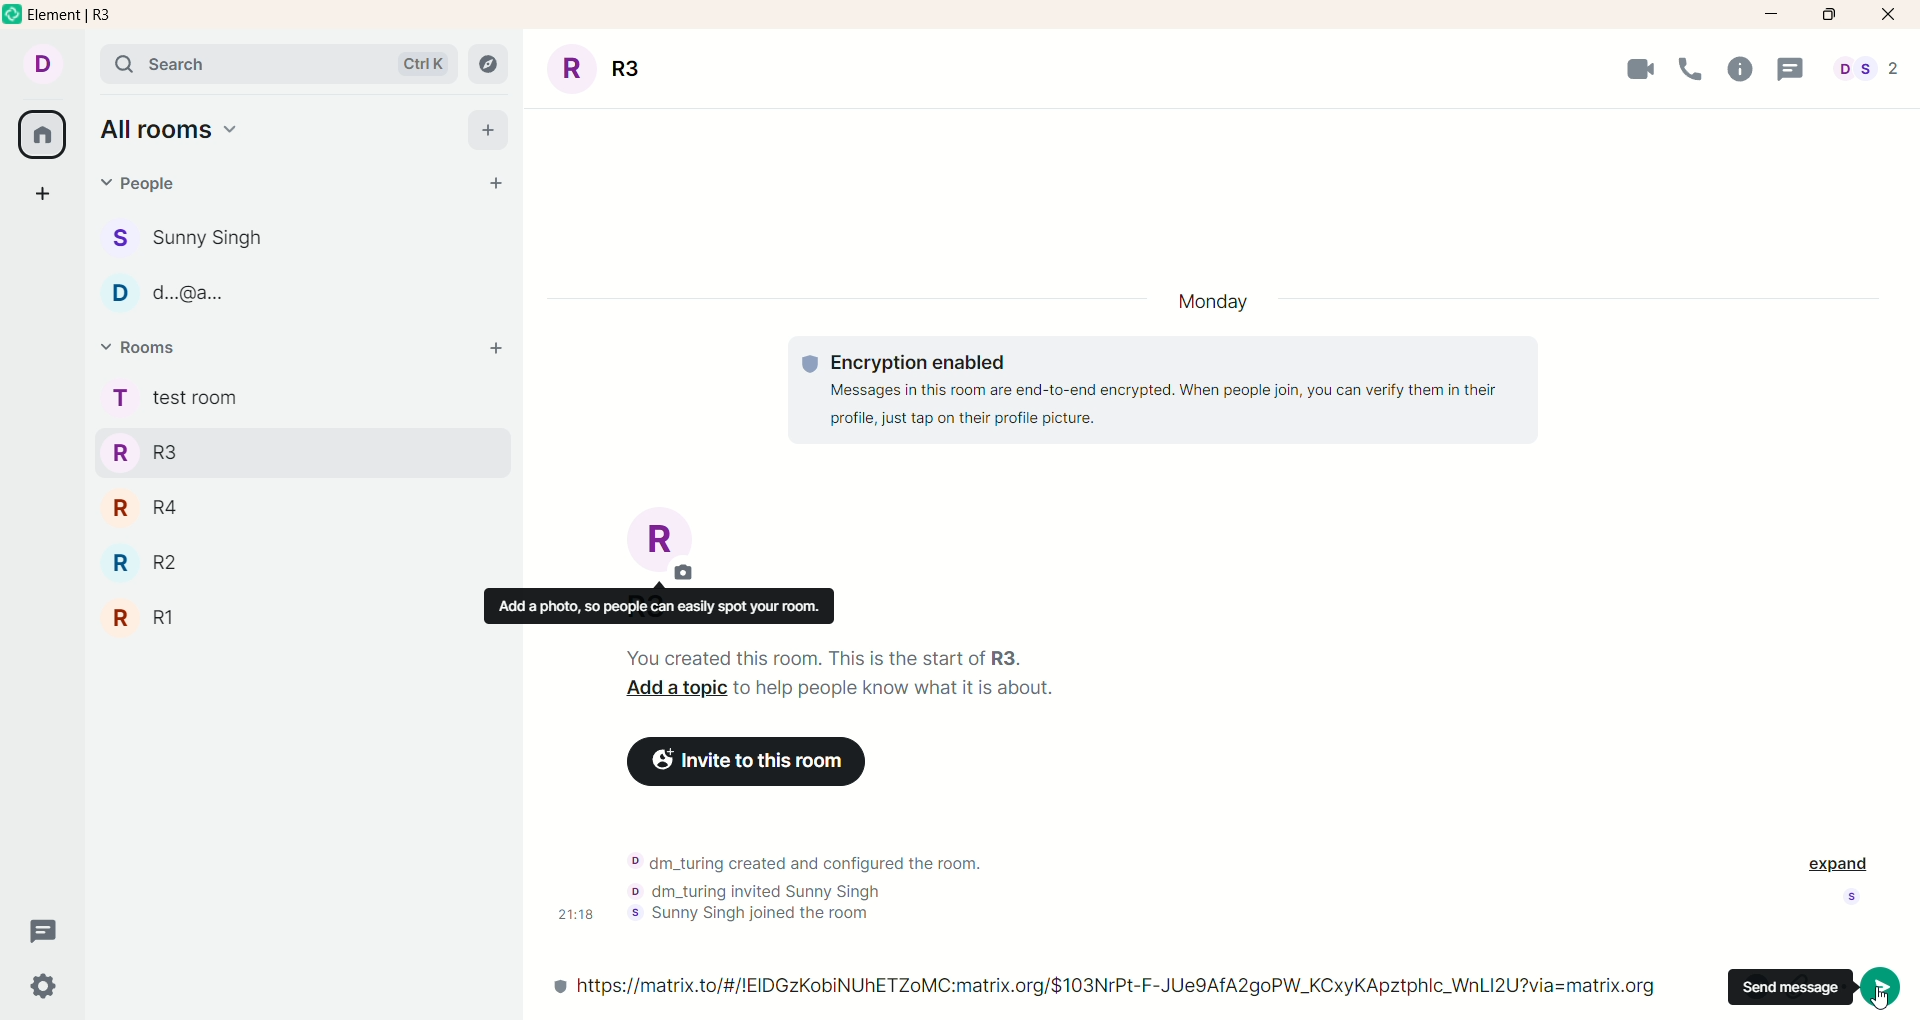  What do you see at coordinates (103, 18) in the screenshot?
I see `element` at bounding box center [103, 18].